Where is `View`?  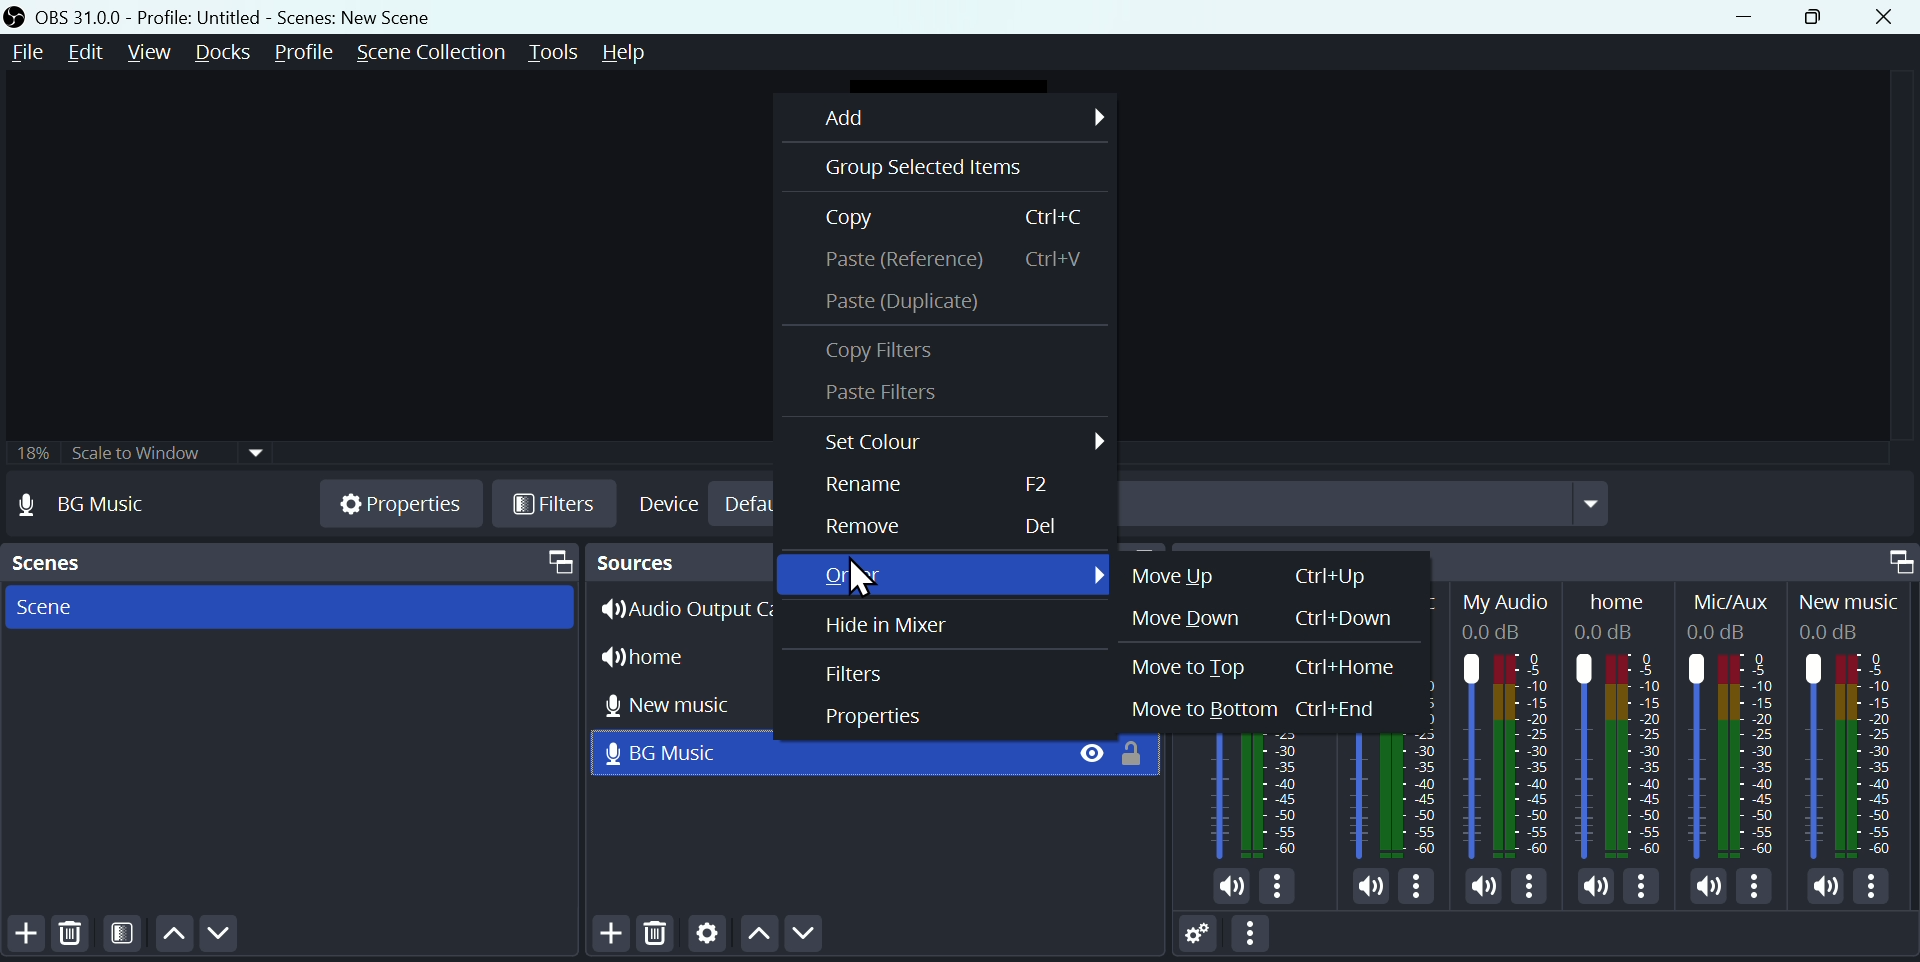 View is located at coordinates (153, 49).